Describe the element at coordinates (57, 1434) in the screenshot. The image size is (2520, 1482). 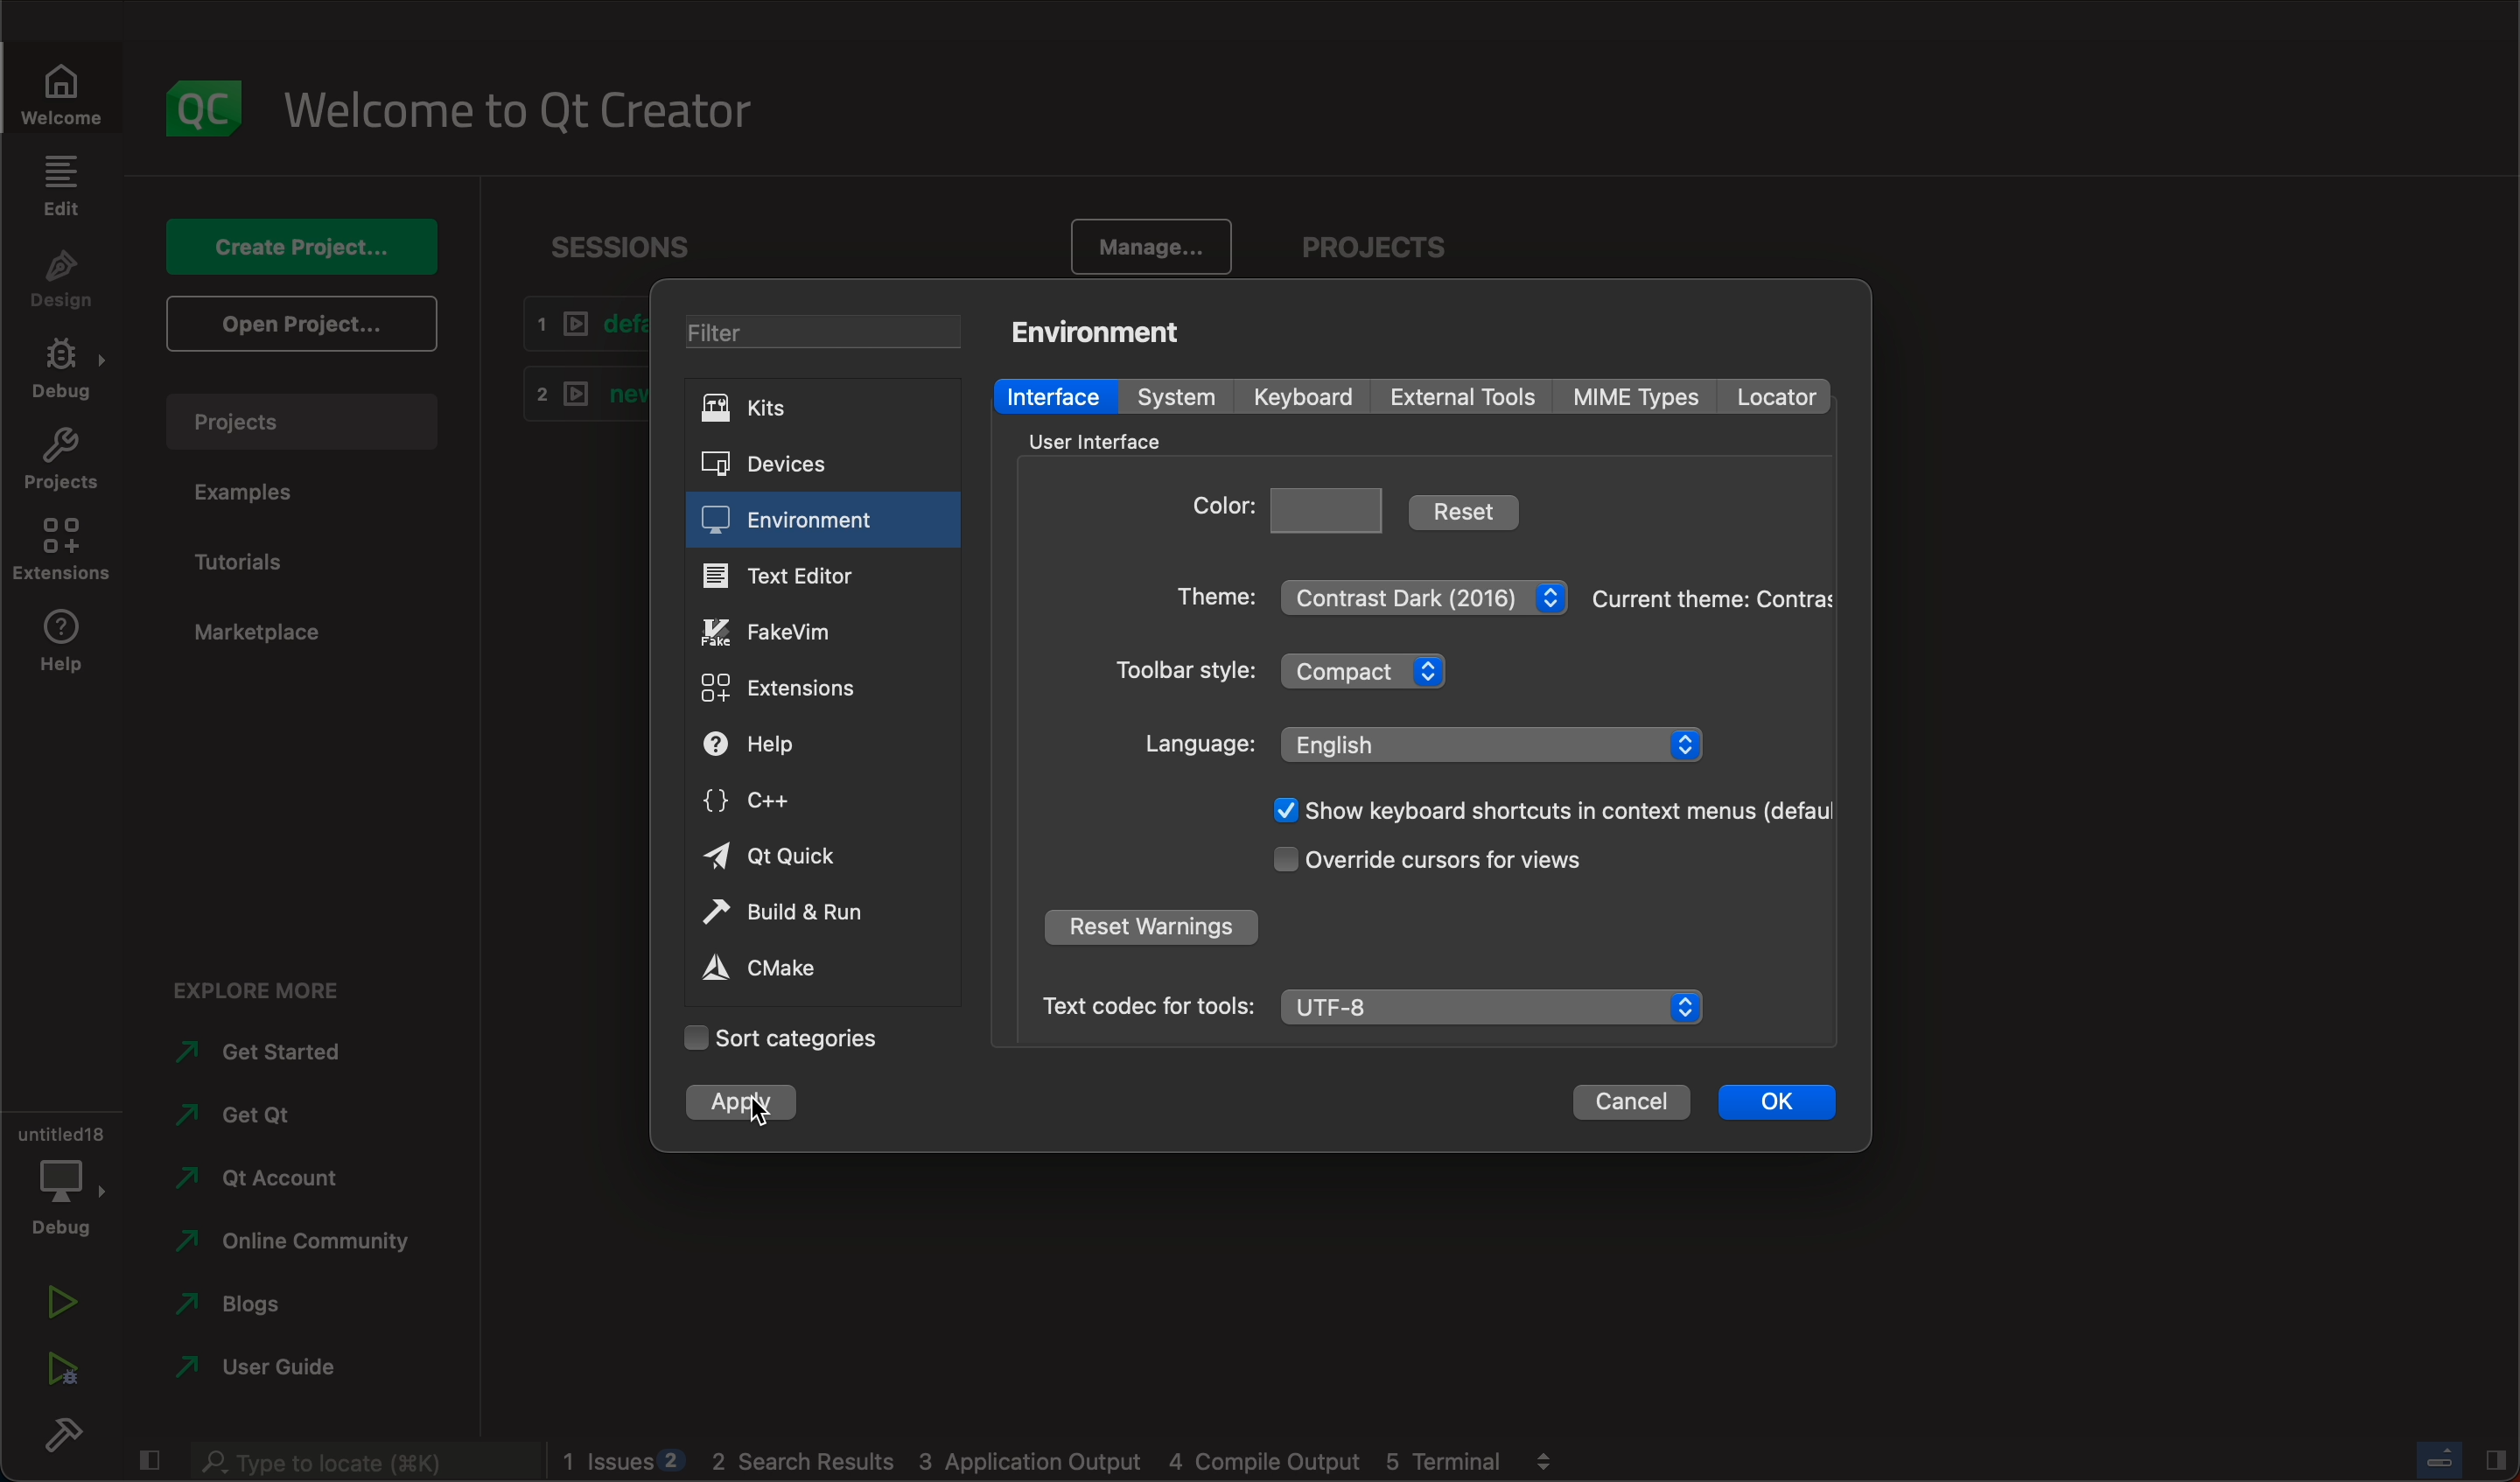
I see `build` at that location.